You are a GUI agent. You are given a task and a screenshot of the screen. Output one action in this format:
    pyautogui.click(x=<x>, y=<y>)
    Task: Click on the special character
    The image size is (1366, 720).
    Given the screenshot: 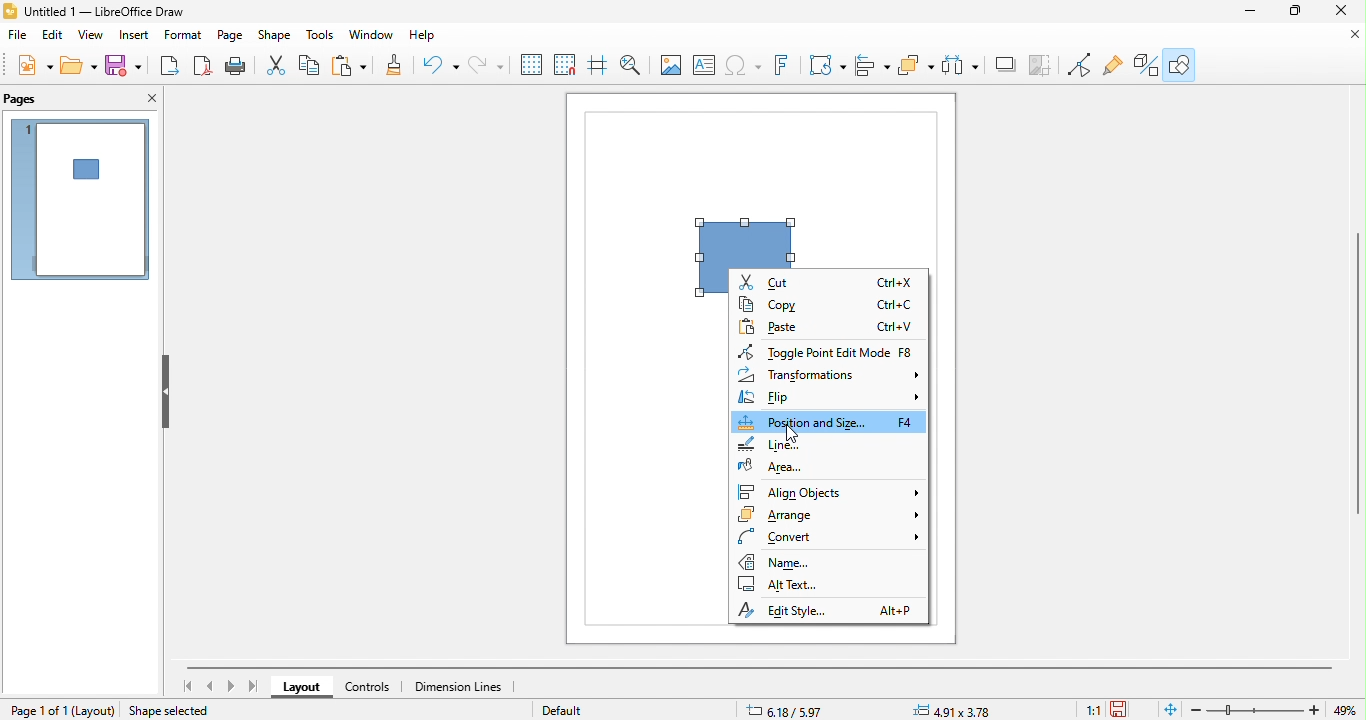 What is the action you would take?
    pyautogui.click(x=745, y=66)
    